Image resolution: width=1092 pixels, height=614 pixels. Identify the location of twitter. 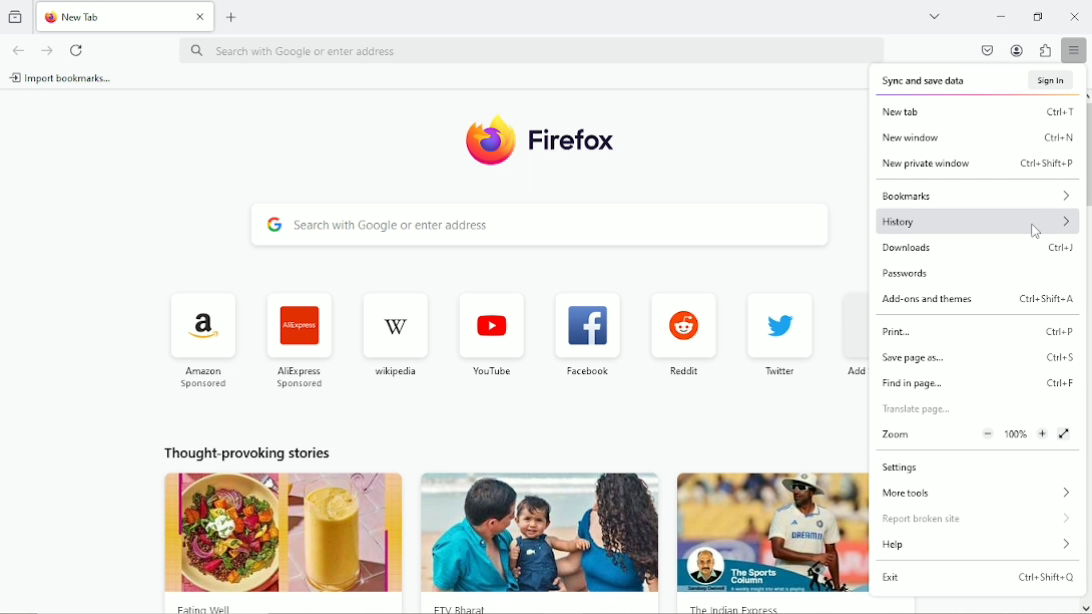
(778, 373).